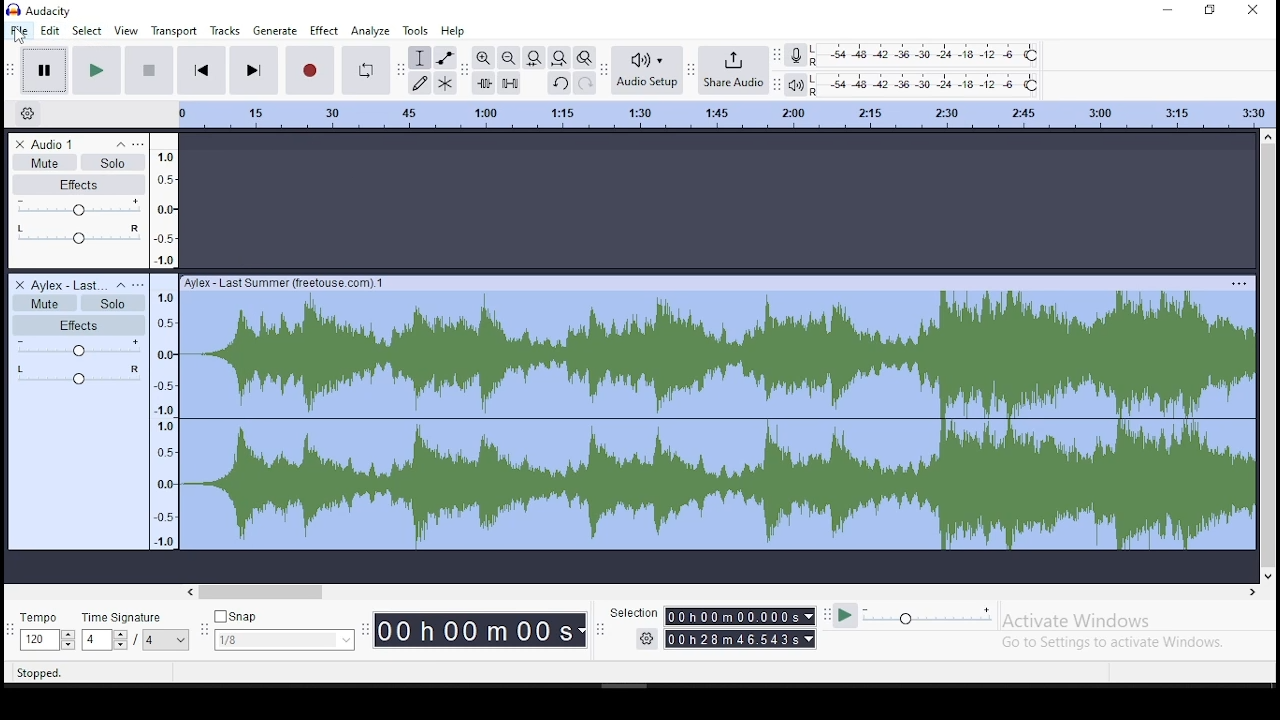  What do you see at coordinates (41, 69) in the screenshot?
I see `pause` at bounding box center [41, 69].